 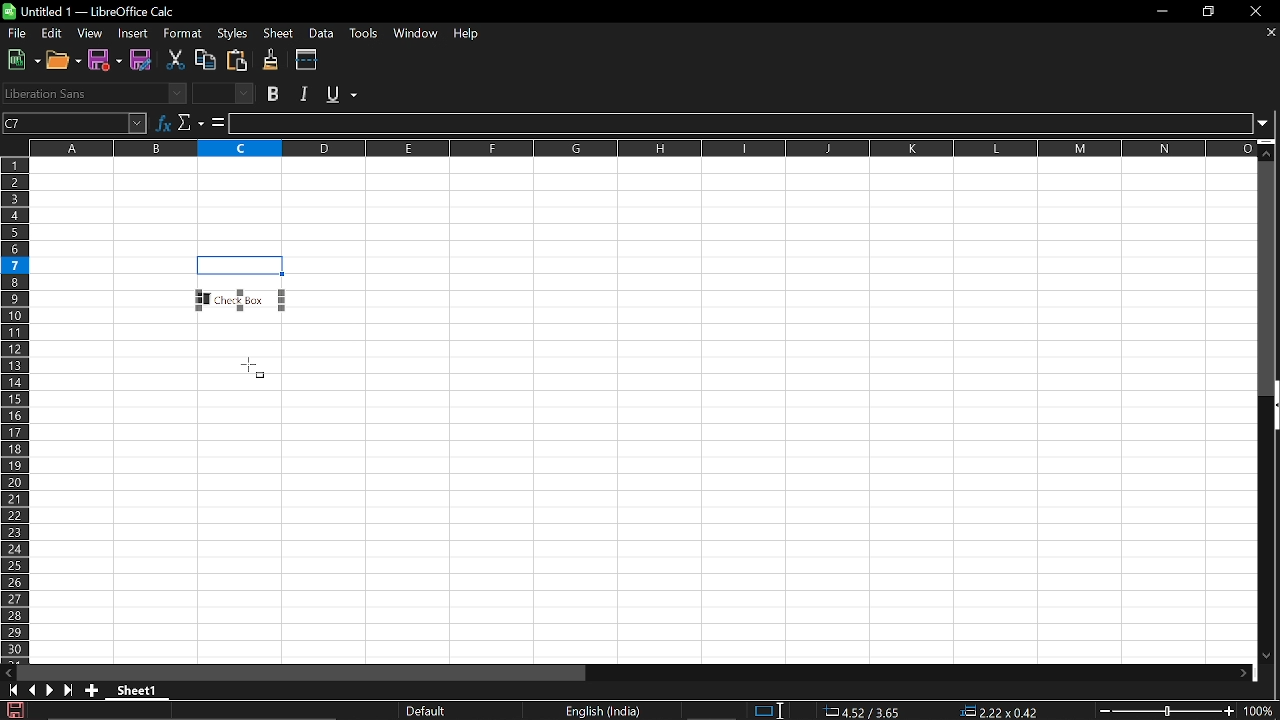 What do you see at coordinates (302, 672) in the screenshot?
I see `Horizontal scrollbar` at bounding box center [302, 672].